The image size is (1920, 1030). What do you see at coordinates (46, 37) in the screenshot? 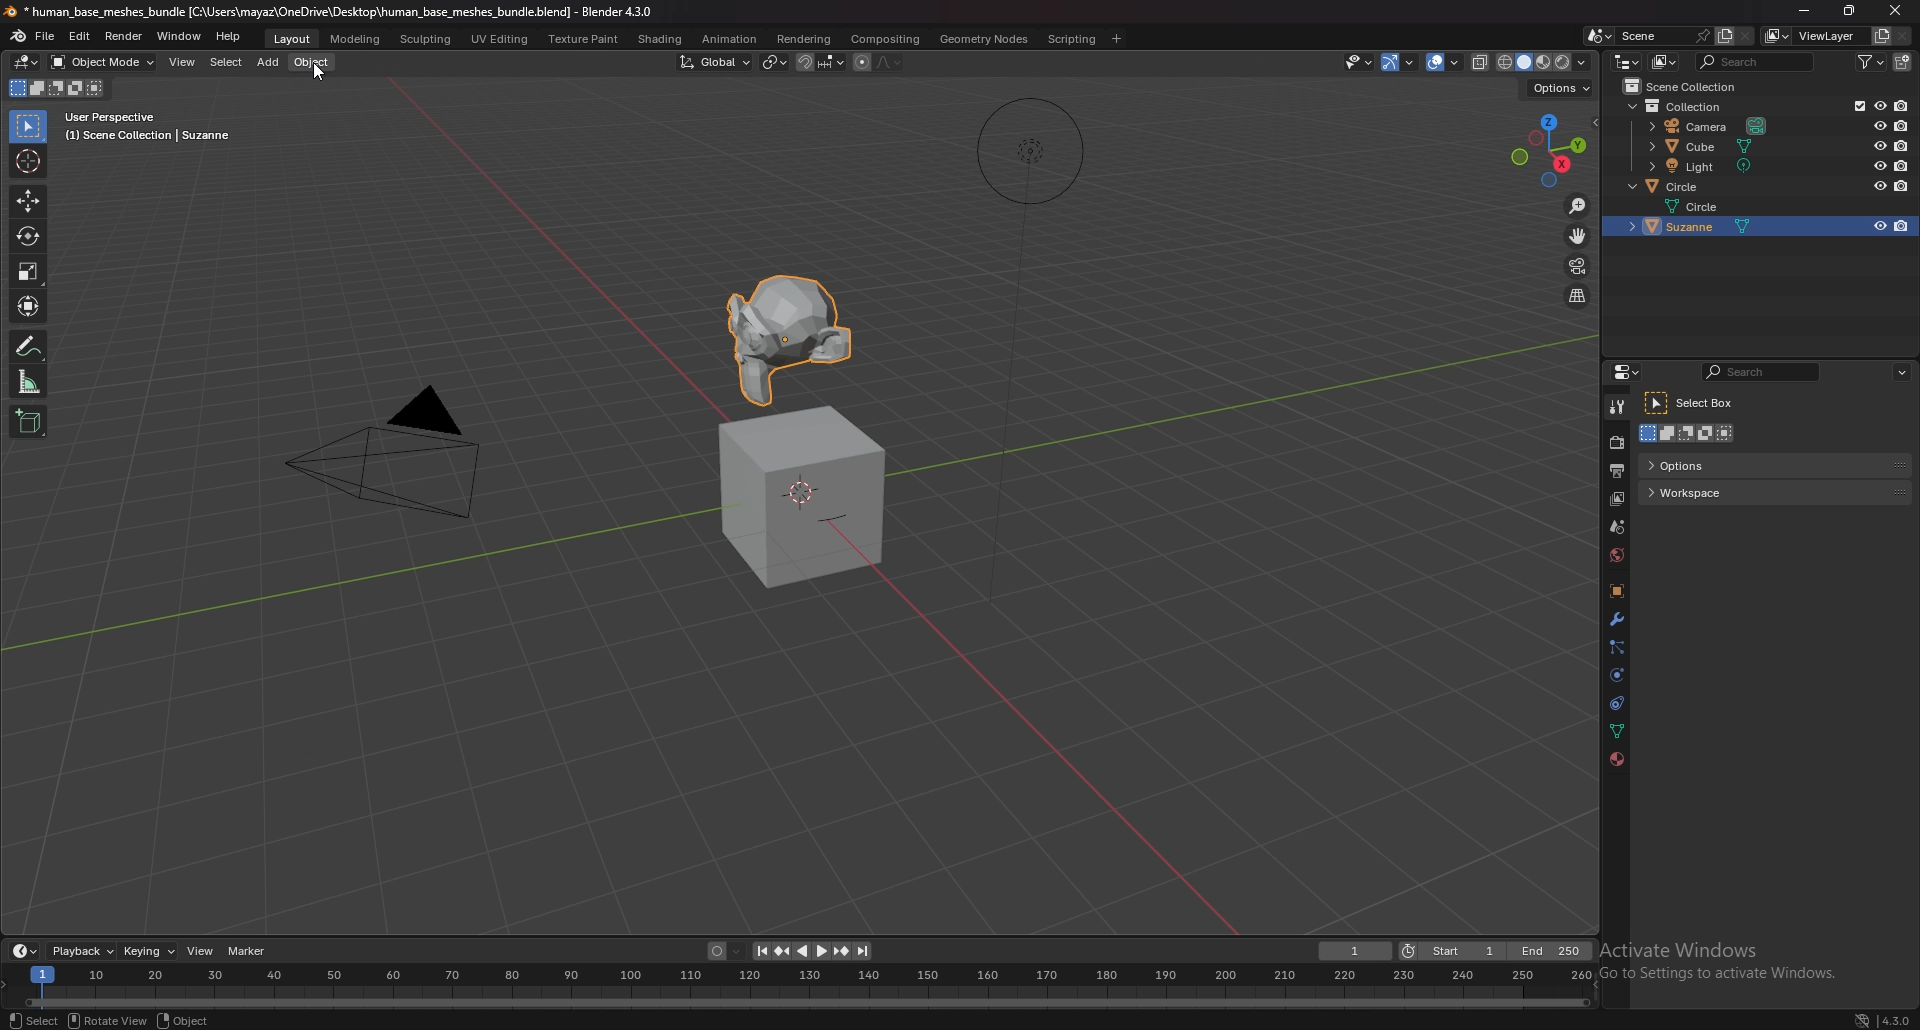
I see `file` at bounding box center [46, 37].